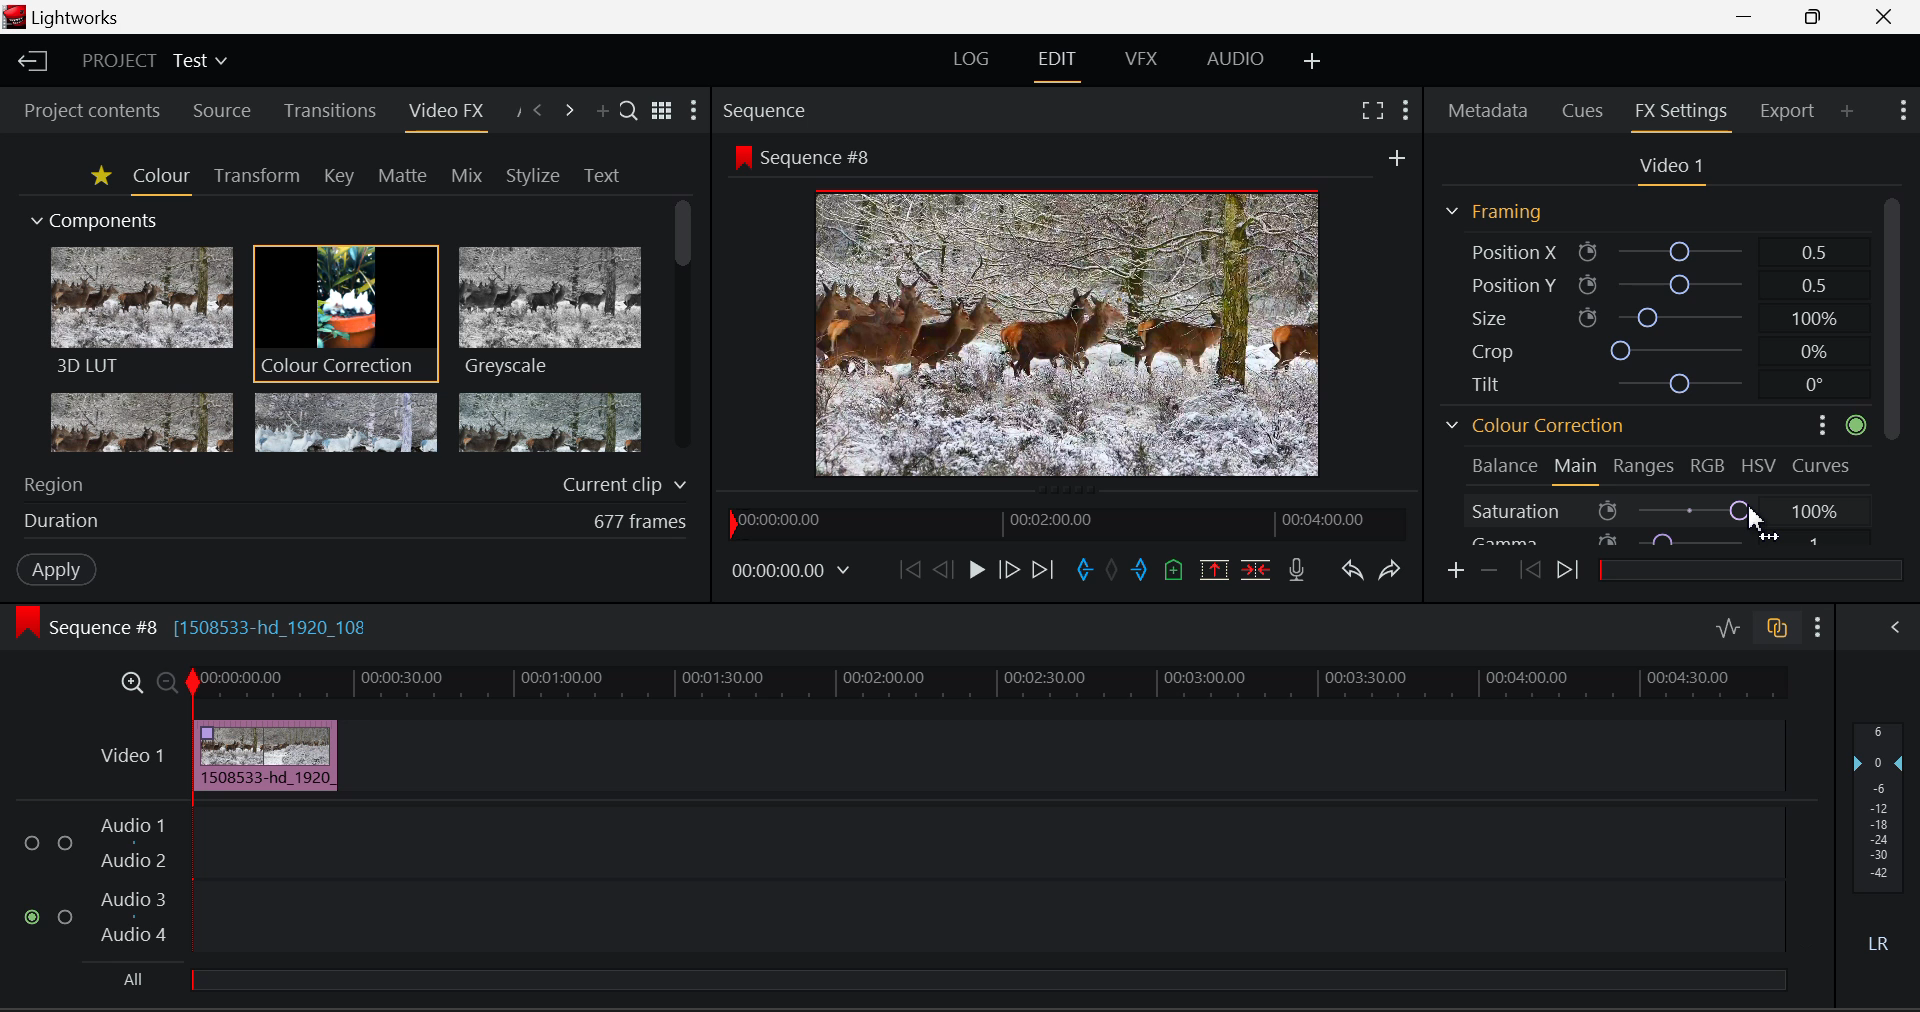  Describe the element at coordinates (1668, 168) in the screenshot. I see `Video Settings` at that location.